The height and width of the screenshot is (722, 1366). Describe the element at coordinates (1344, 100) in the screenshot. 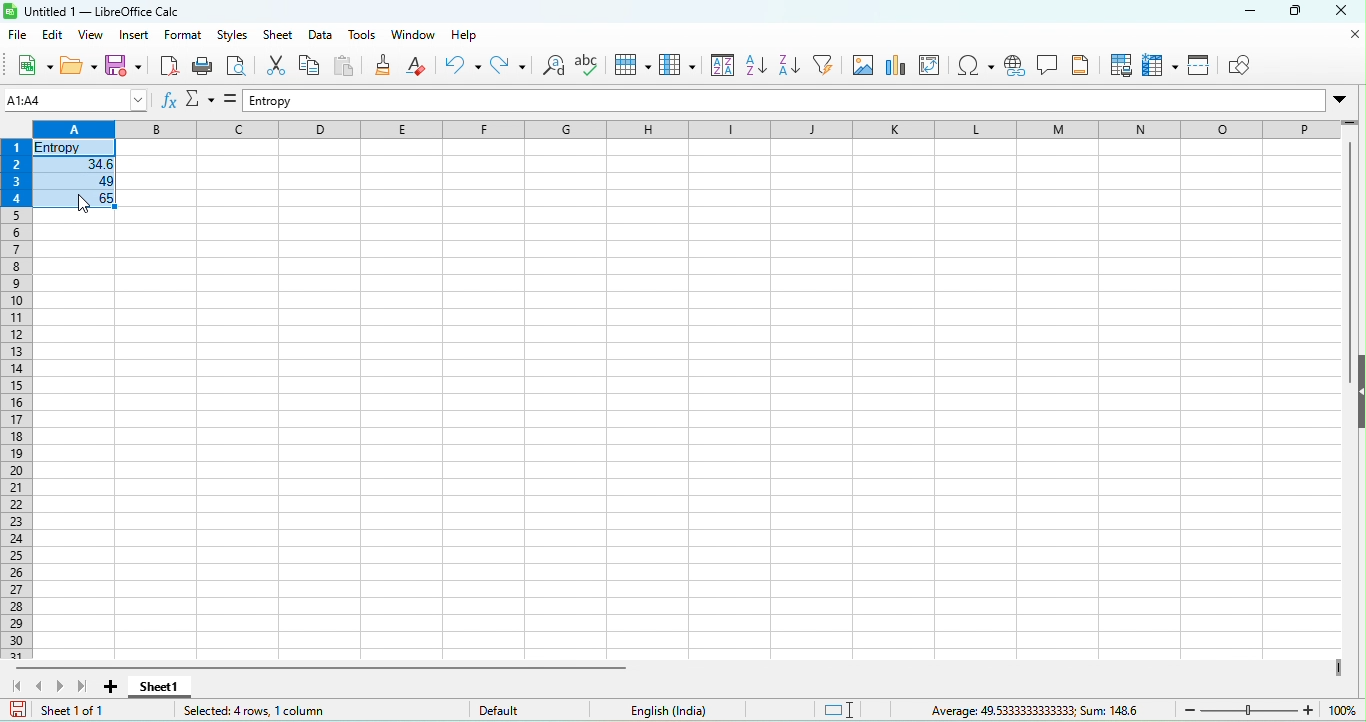

I see `Drop-down ` at that location.